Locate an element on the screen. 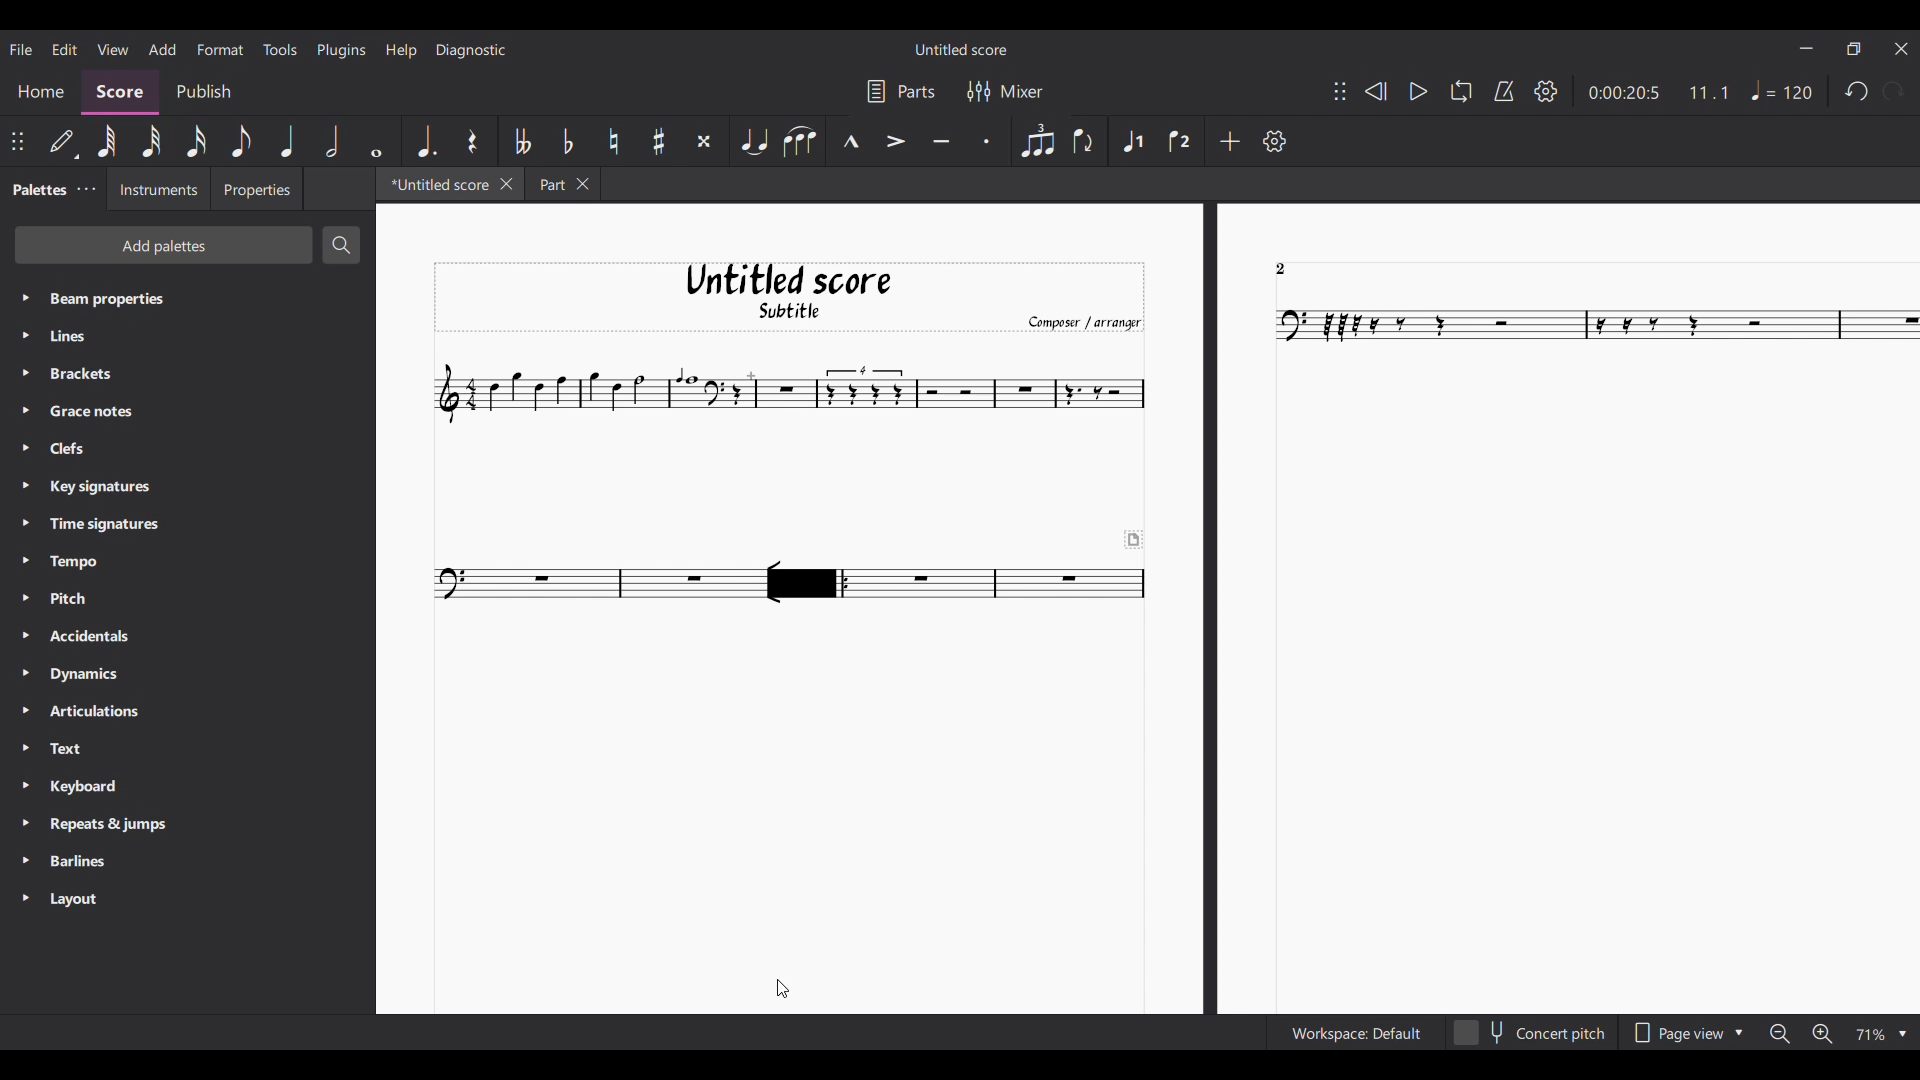  Parts settings is located at coordinates (902, 91).